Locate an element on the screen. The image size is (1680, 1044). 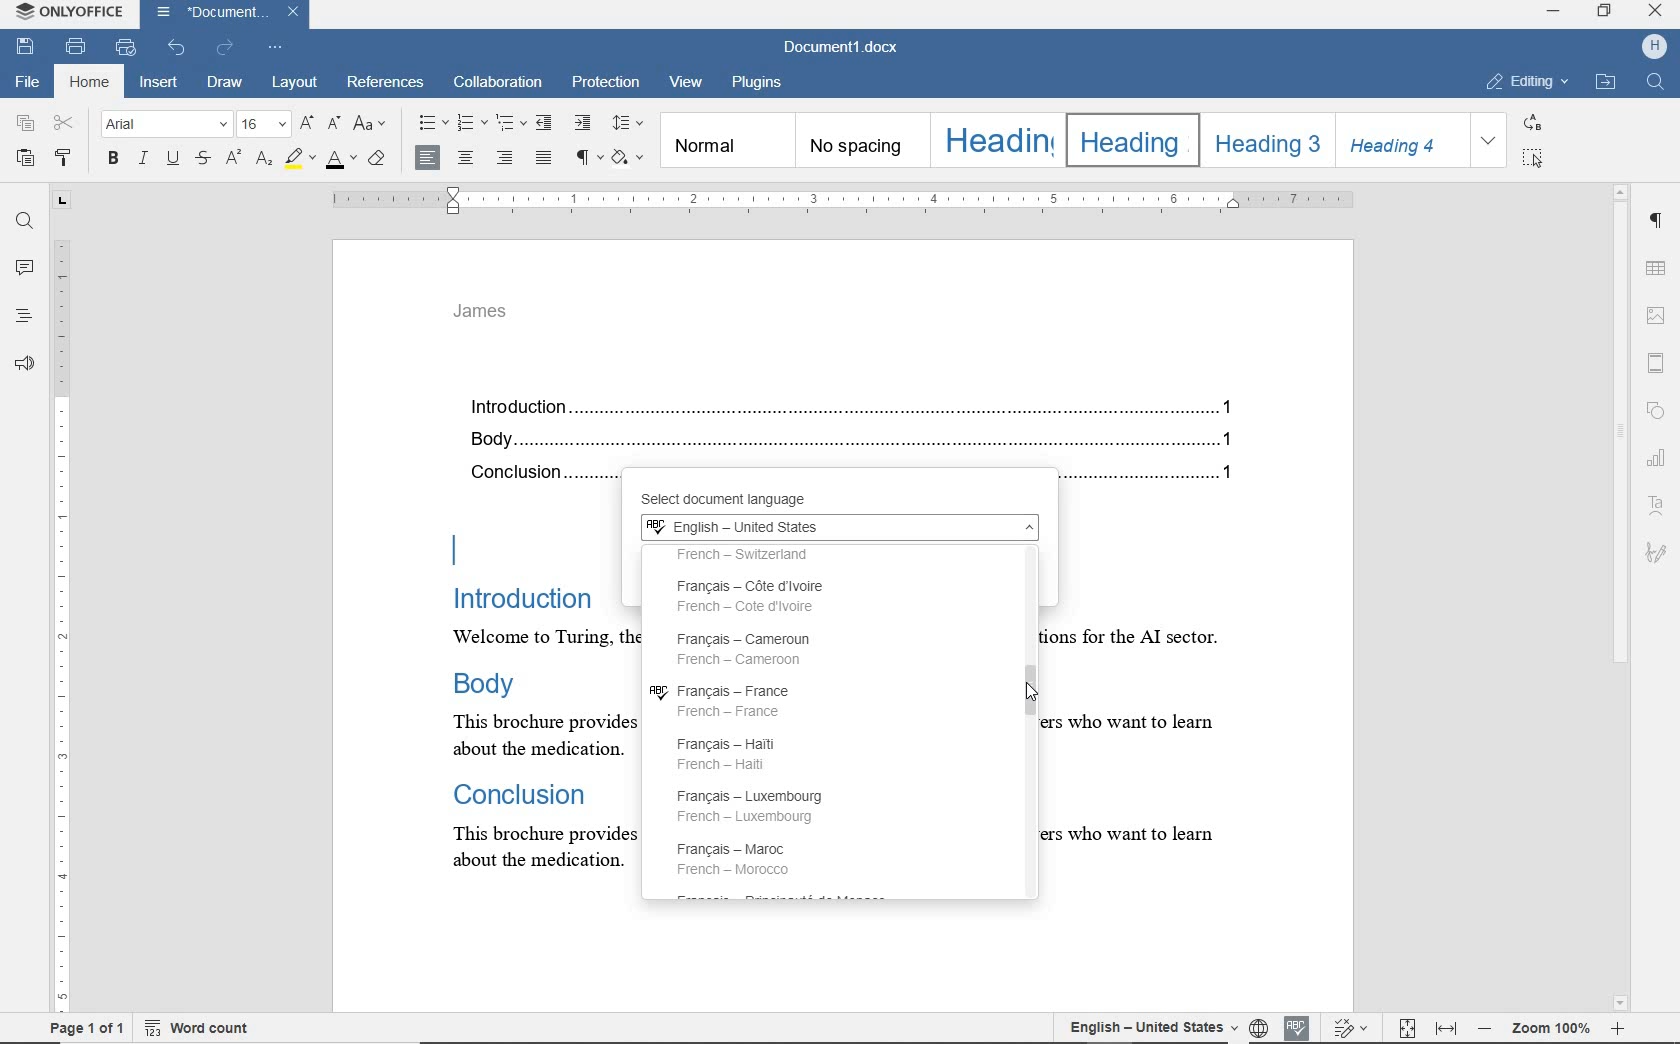
font color is located at coordinates (343, 157).